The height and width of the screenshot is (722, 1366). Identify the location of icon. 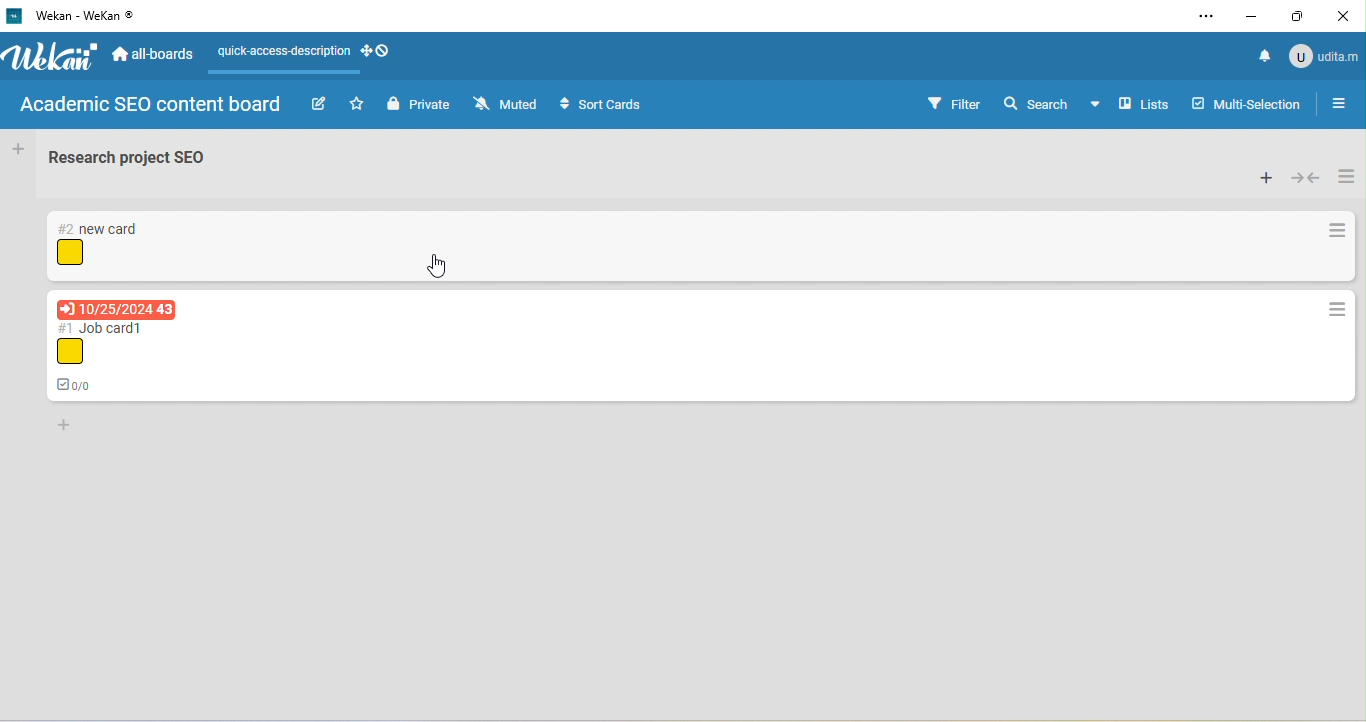
(69, 352).